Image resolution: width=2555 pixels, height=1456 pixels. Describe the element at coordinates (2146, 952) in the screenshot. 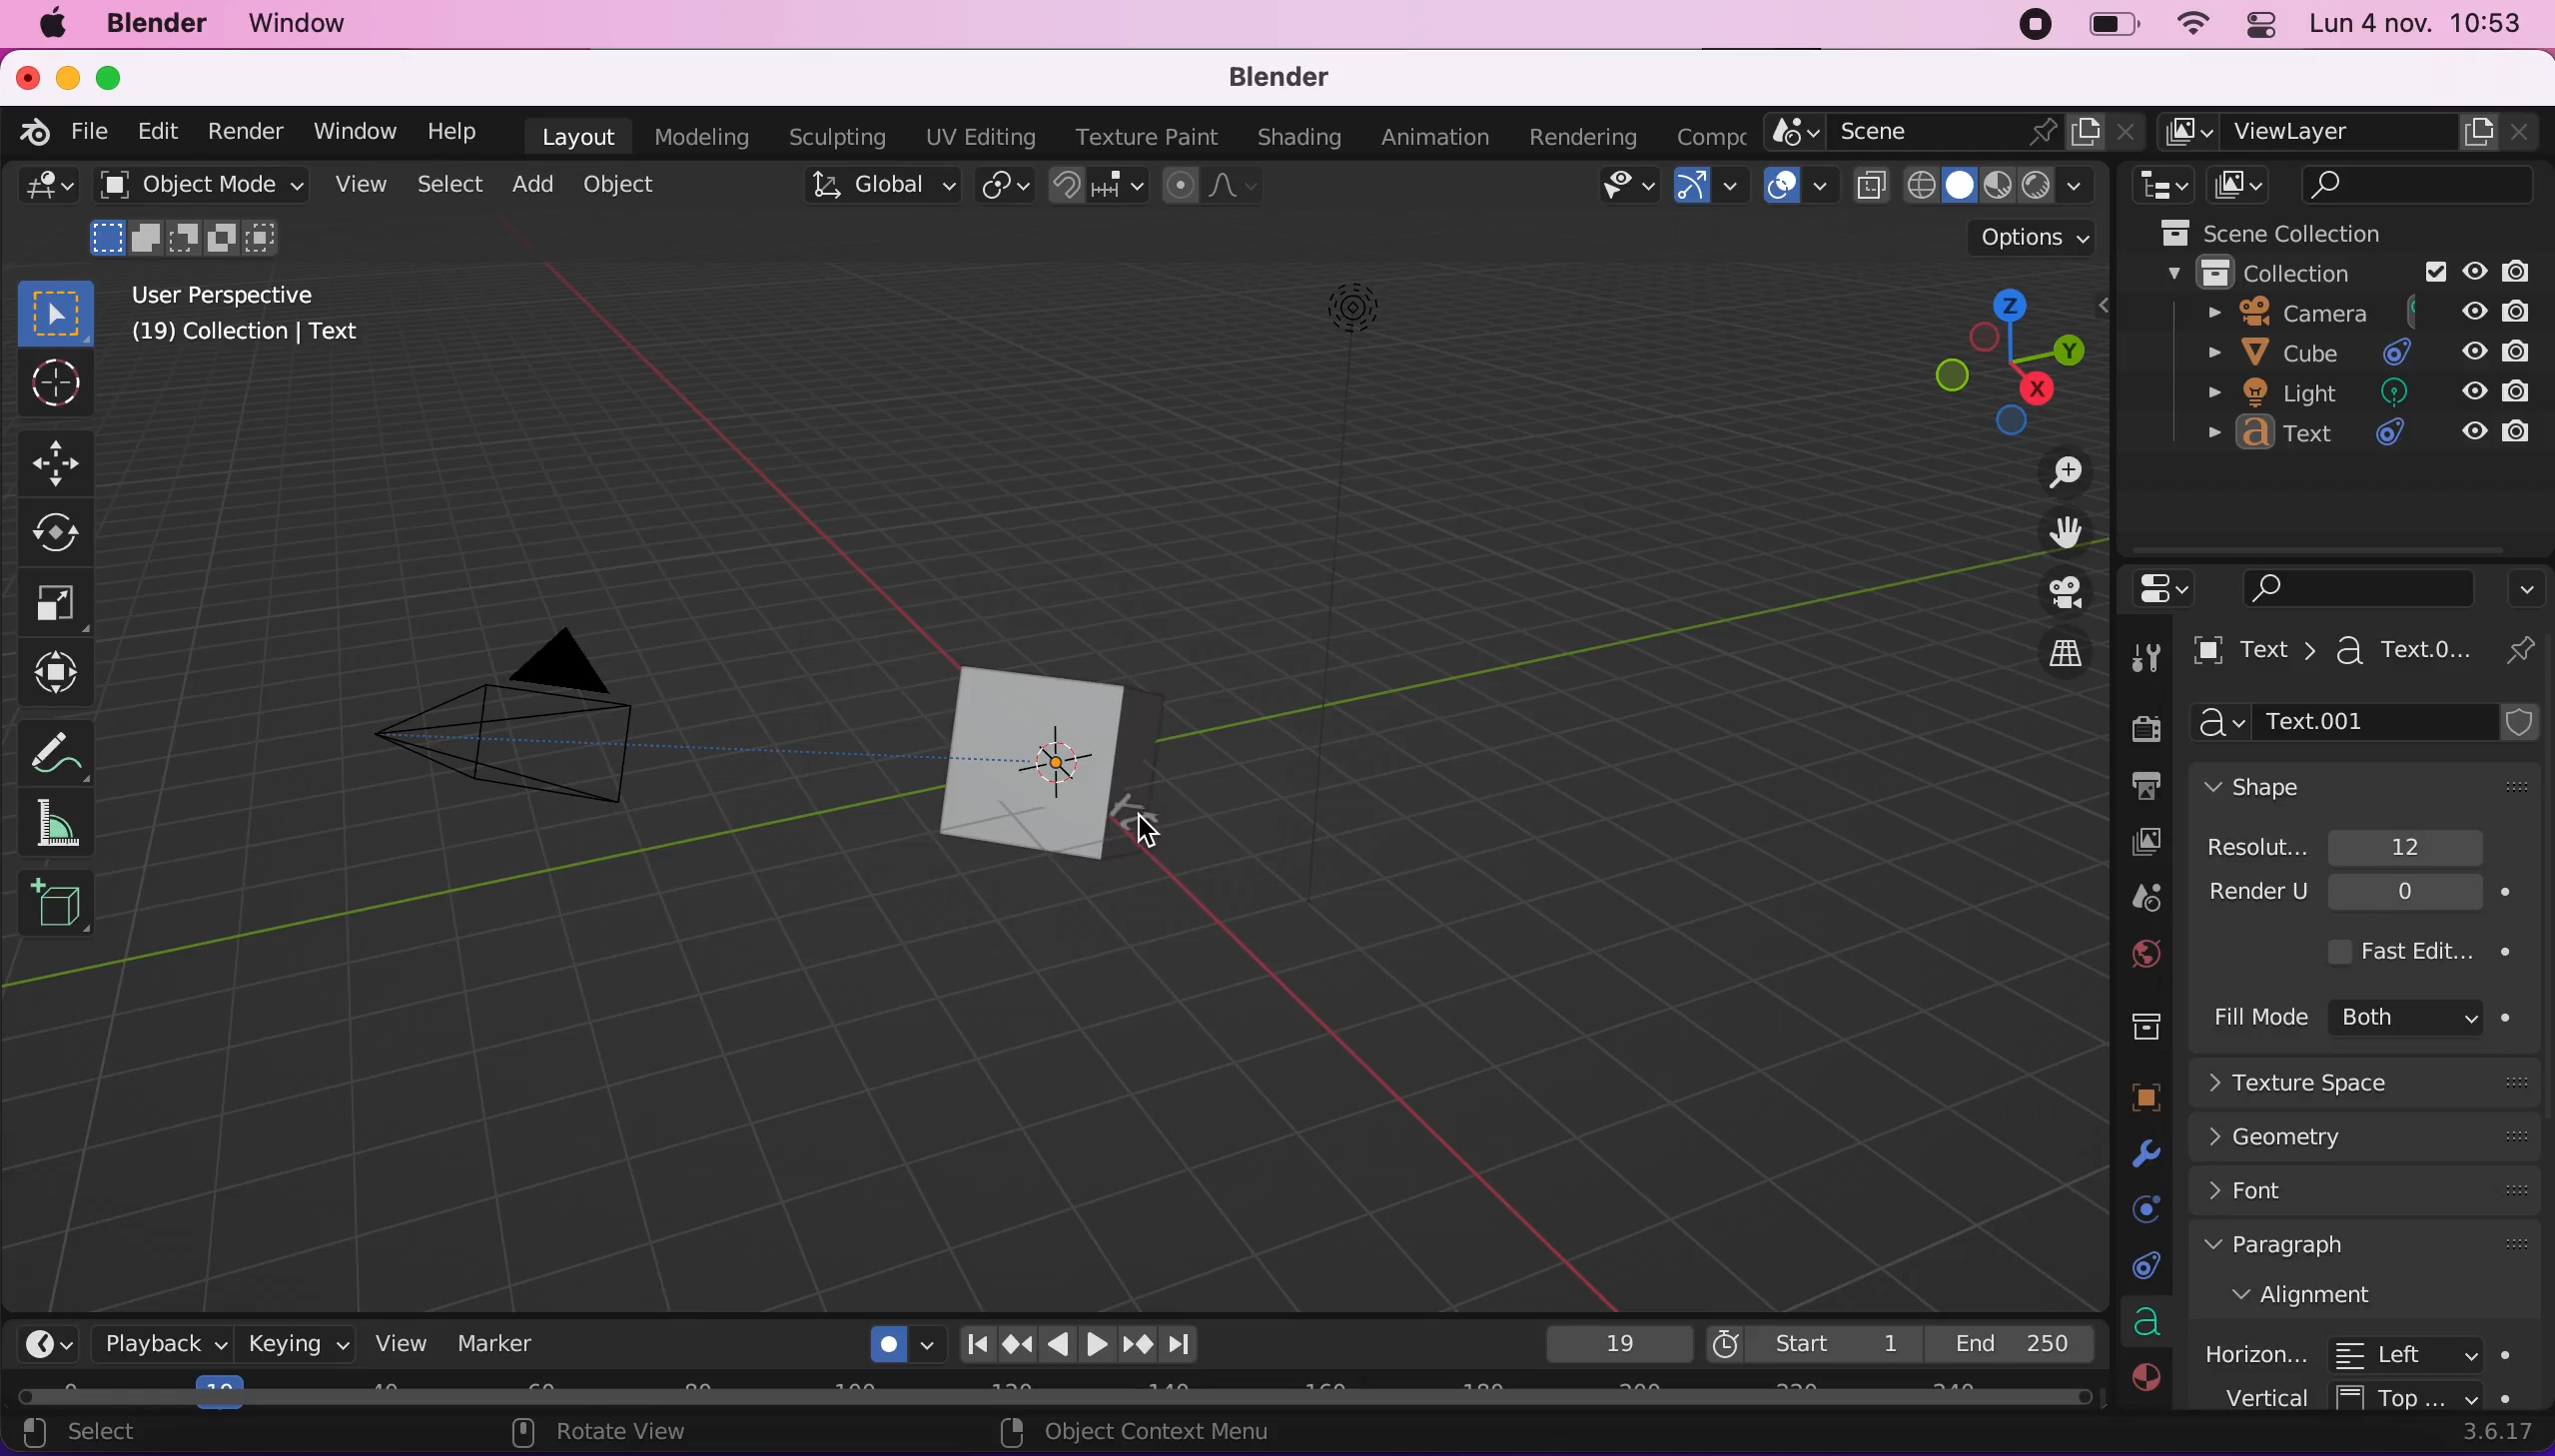

I see `world` at that location.